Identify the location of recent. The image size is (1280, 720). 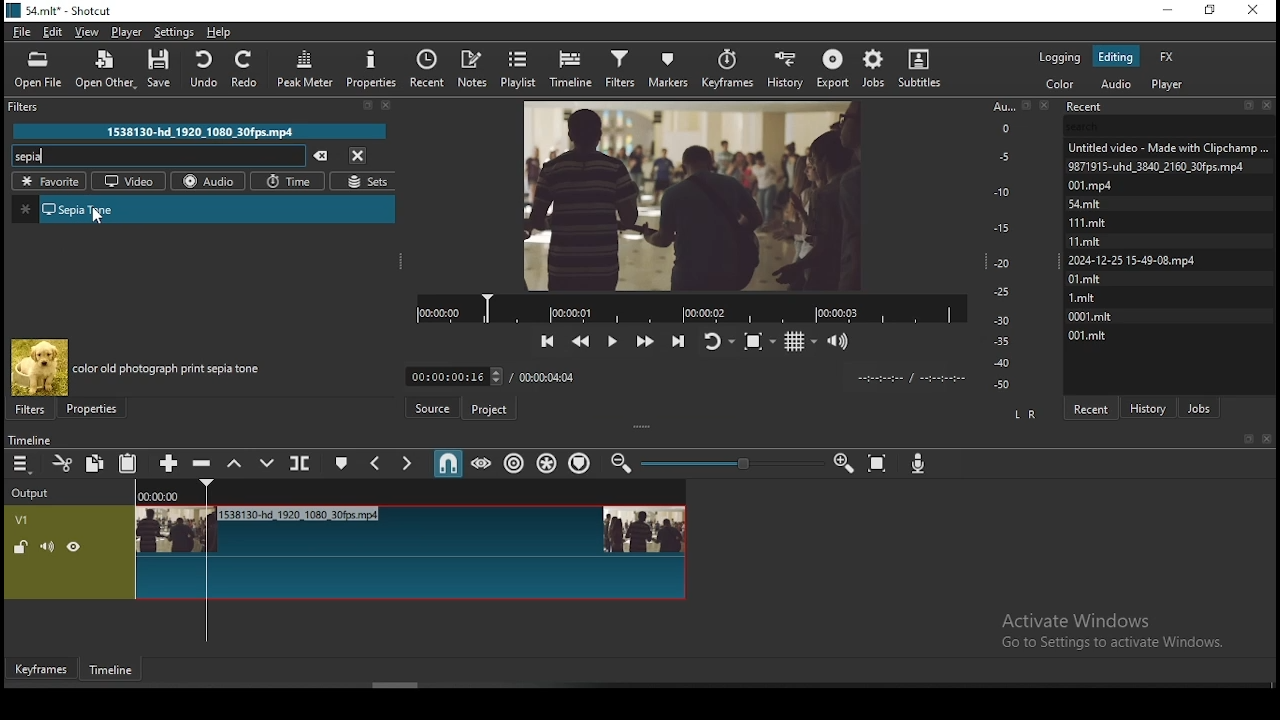
(430, 68).